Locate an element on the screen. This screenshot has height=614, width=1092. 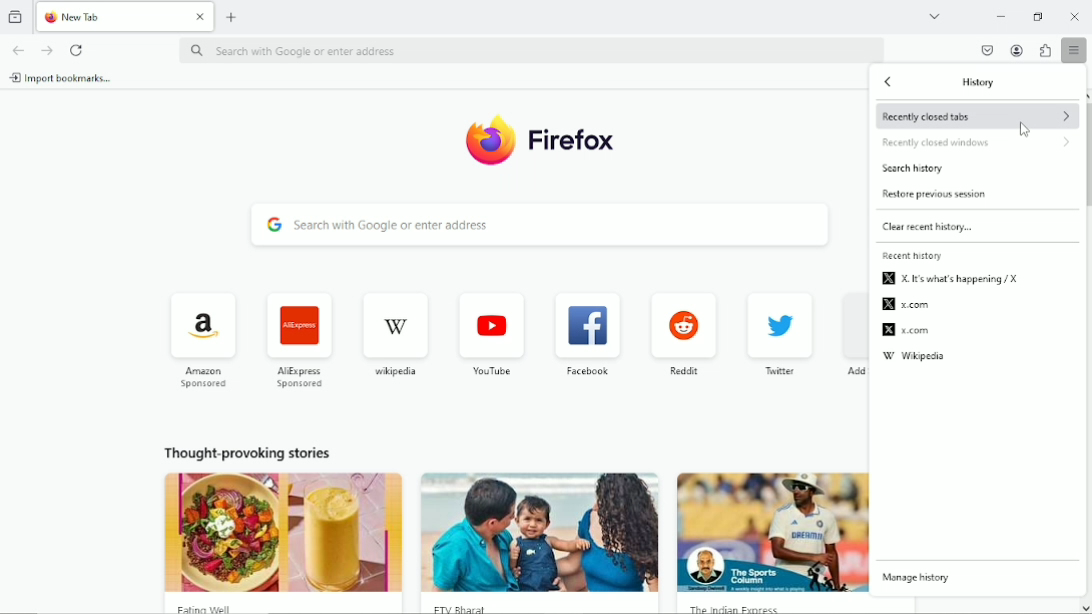
cursor is located at coordinates (1025, 129).